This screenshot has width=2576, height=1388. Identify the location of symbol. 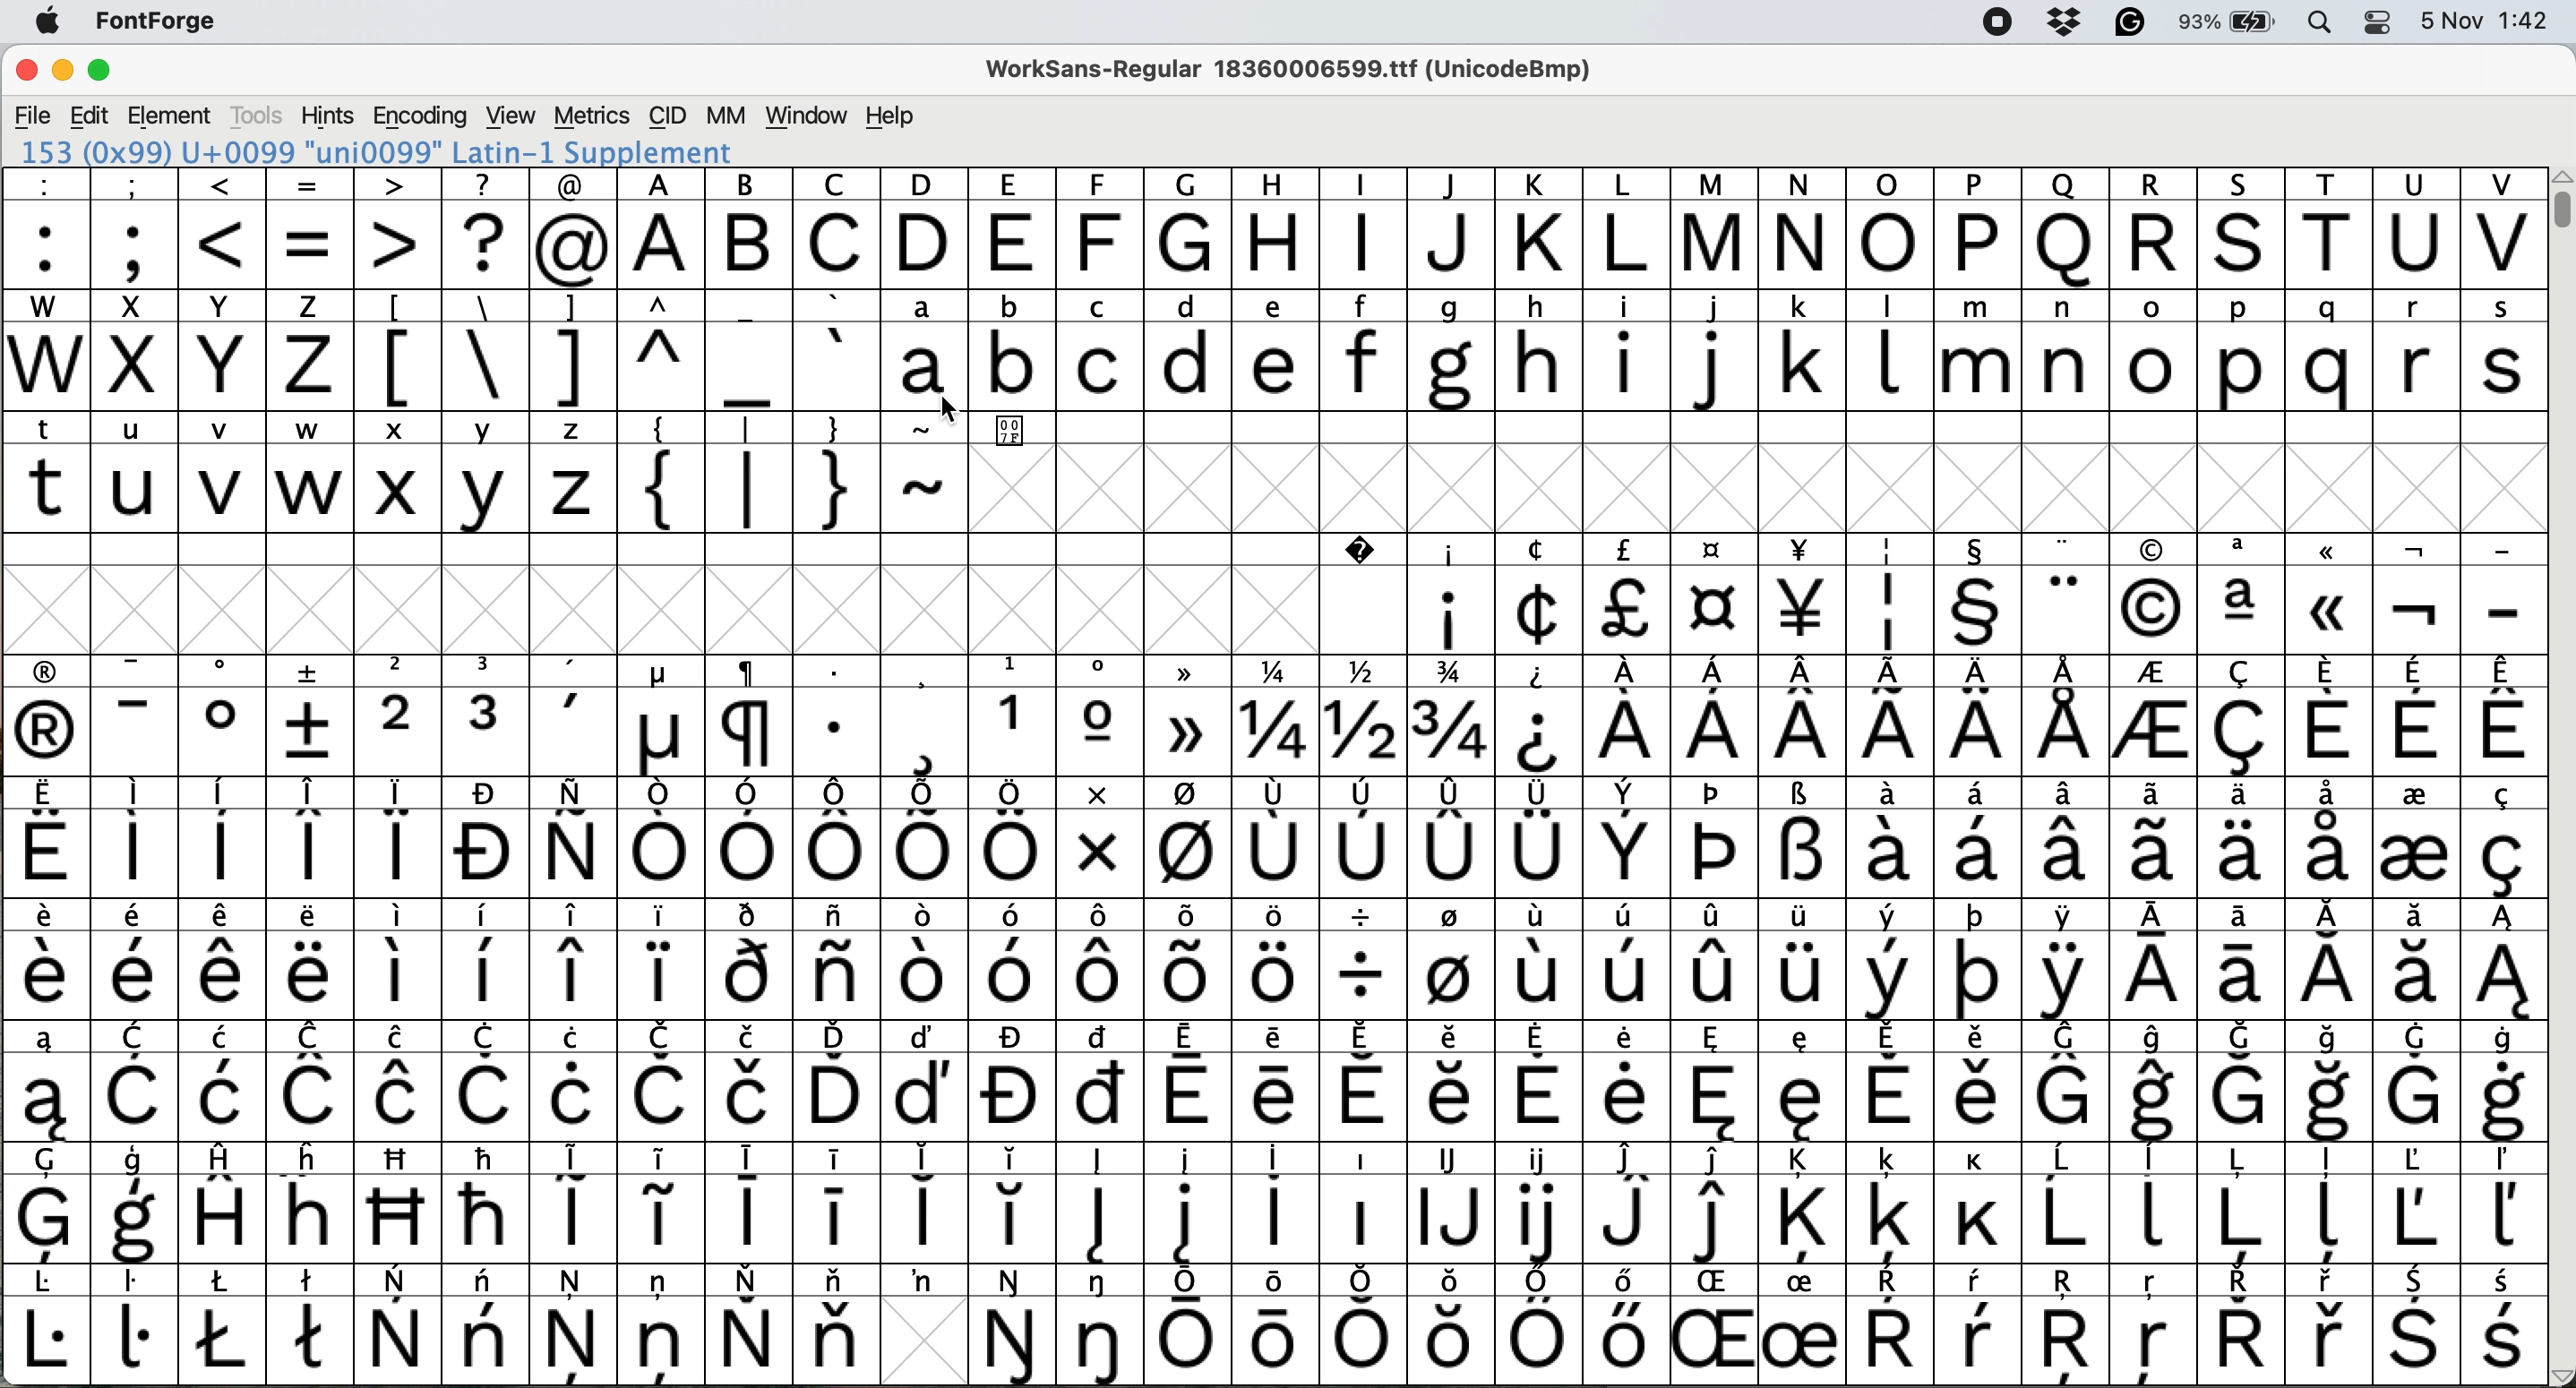
(2414, 1202).